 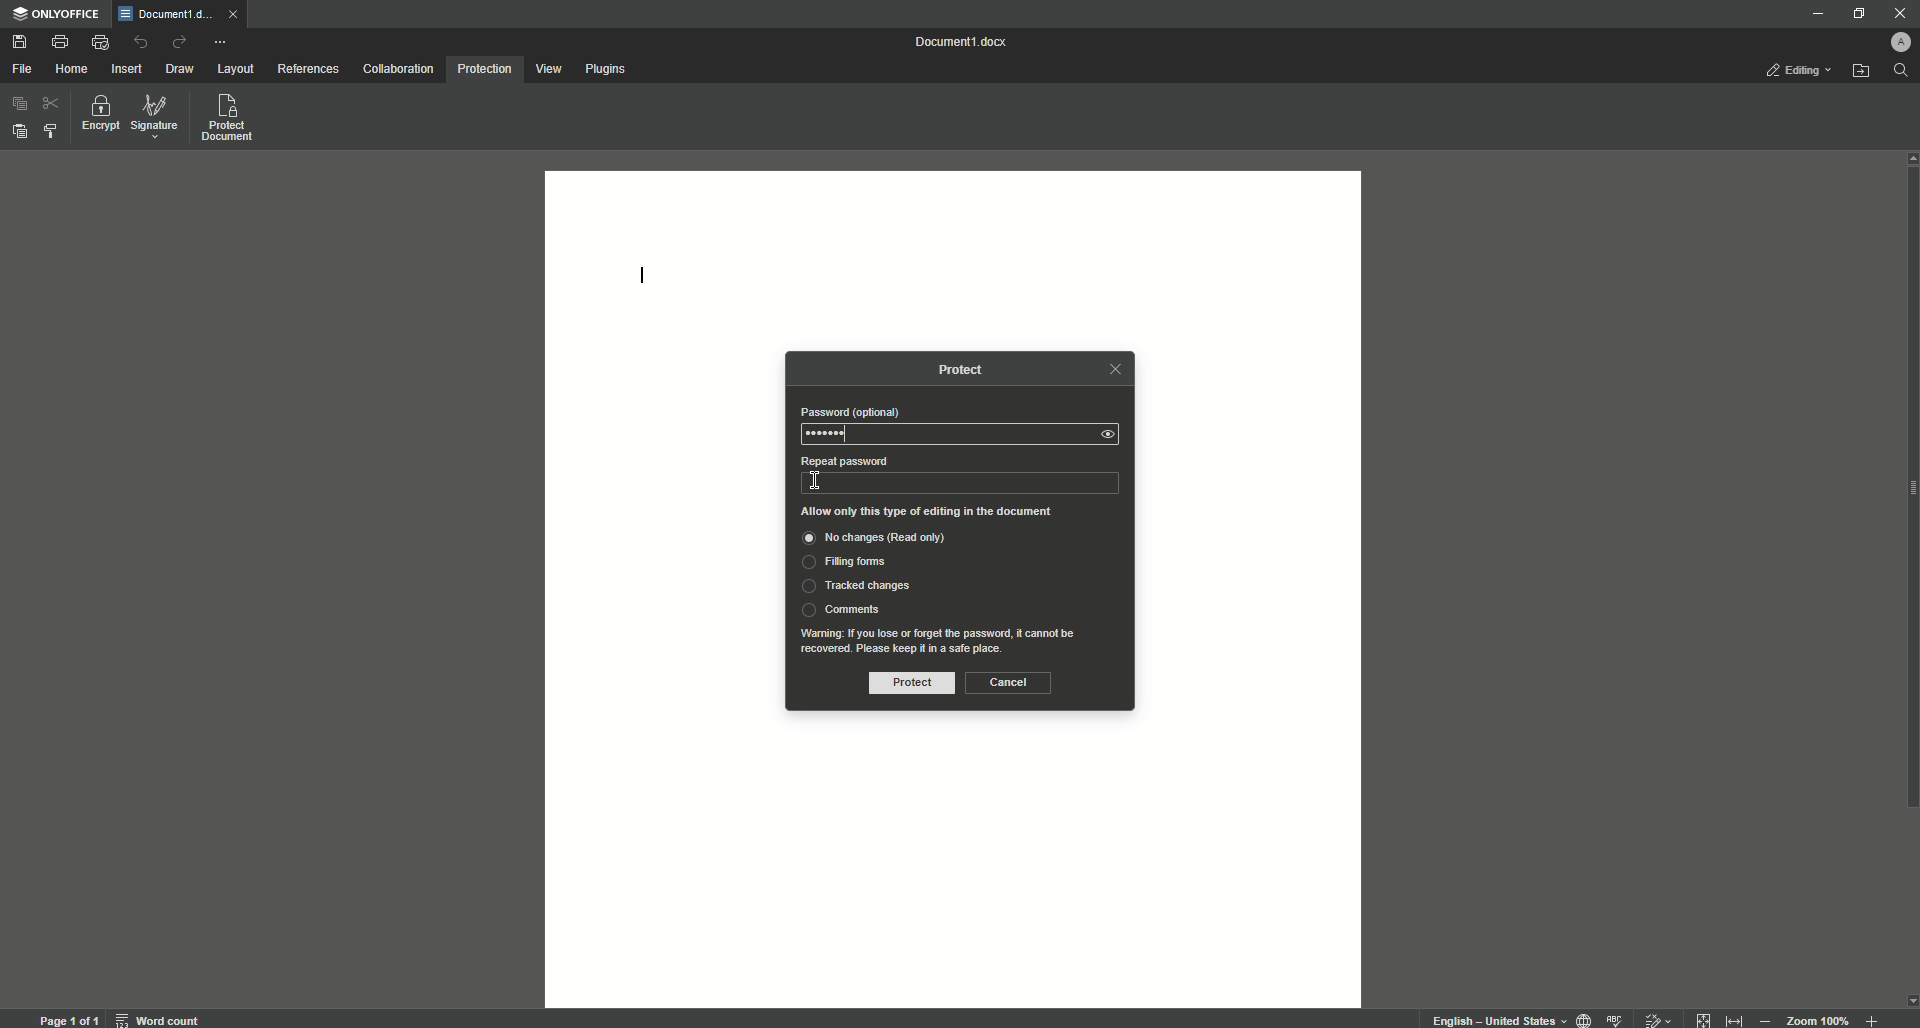 What do you see at coordinates (607, 68) in the screenshot?
I see `Plugins` at bounding box center [607, 68].